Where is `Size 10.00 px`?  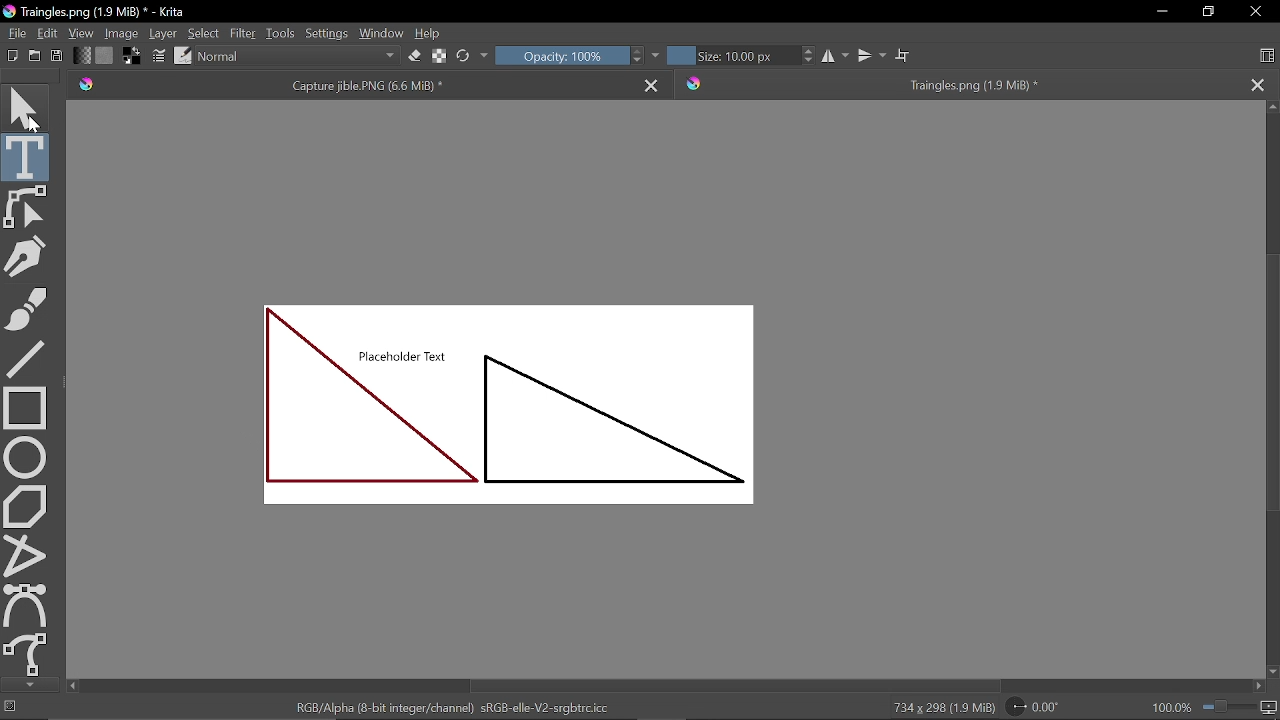
Size 10.00 px is located at coordinates (731, 56).